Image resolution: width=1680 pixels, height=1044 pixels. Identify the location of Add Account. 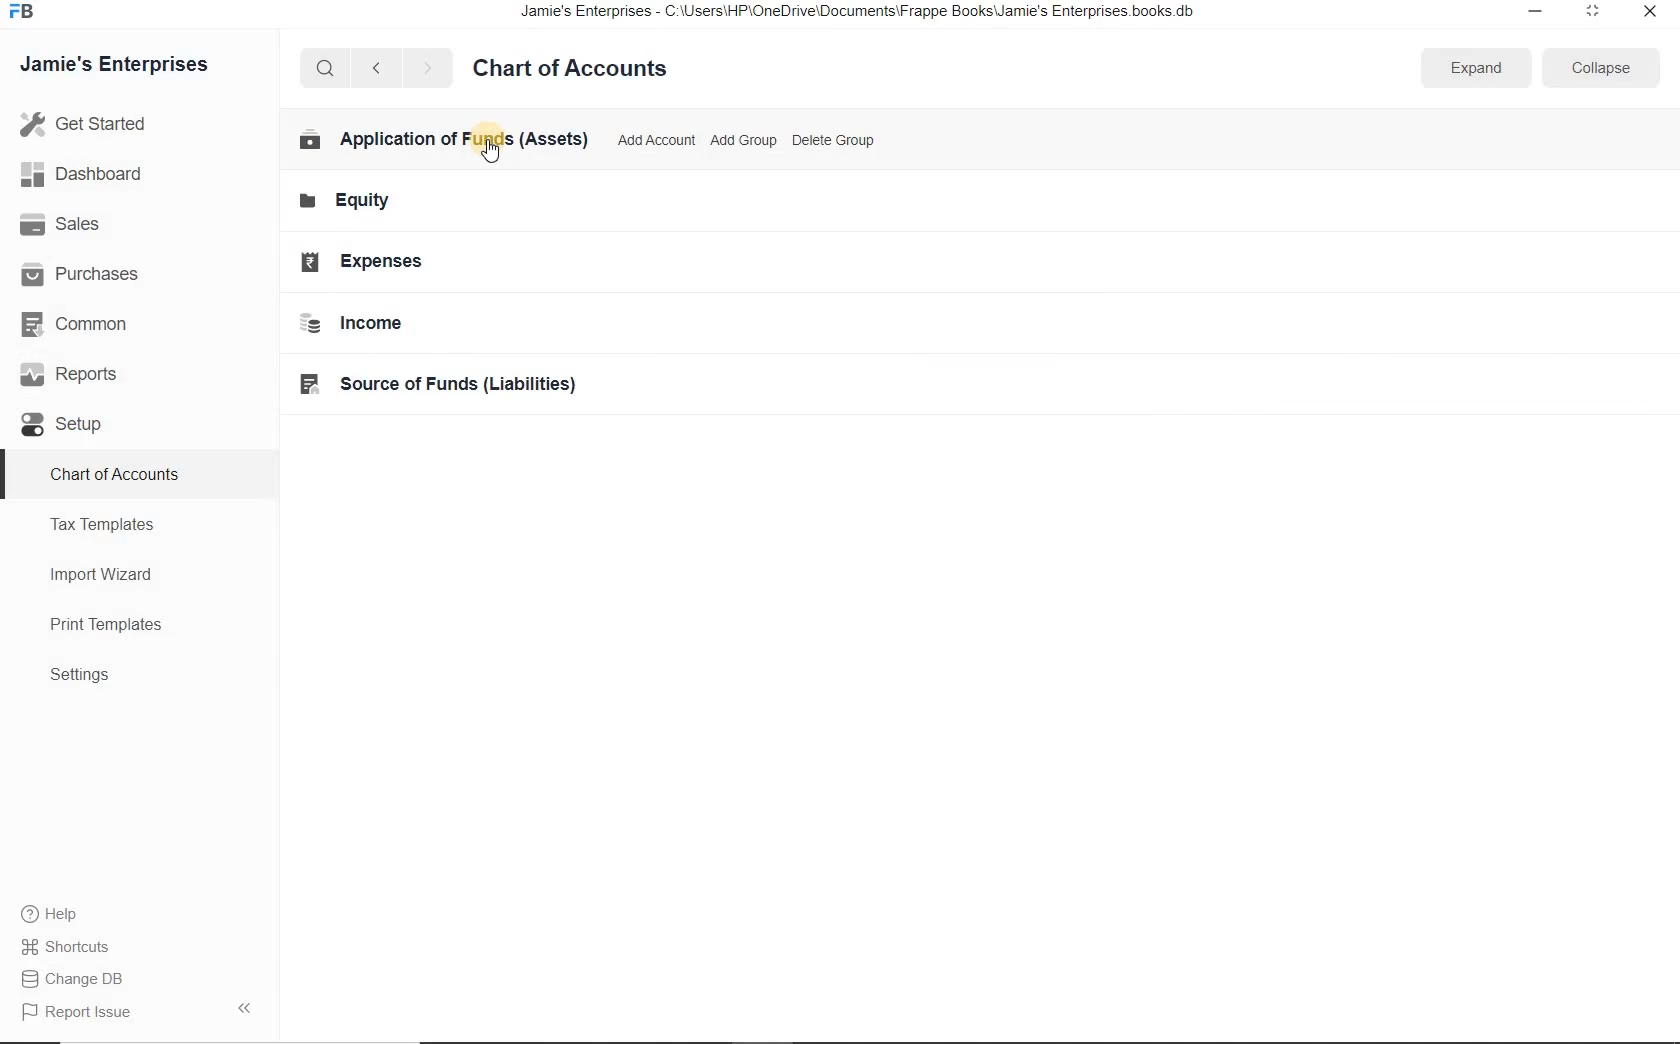
(656, 140).